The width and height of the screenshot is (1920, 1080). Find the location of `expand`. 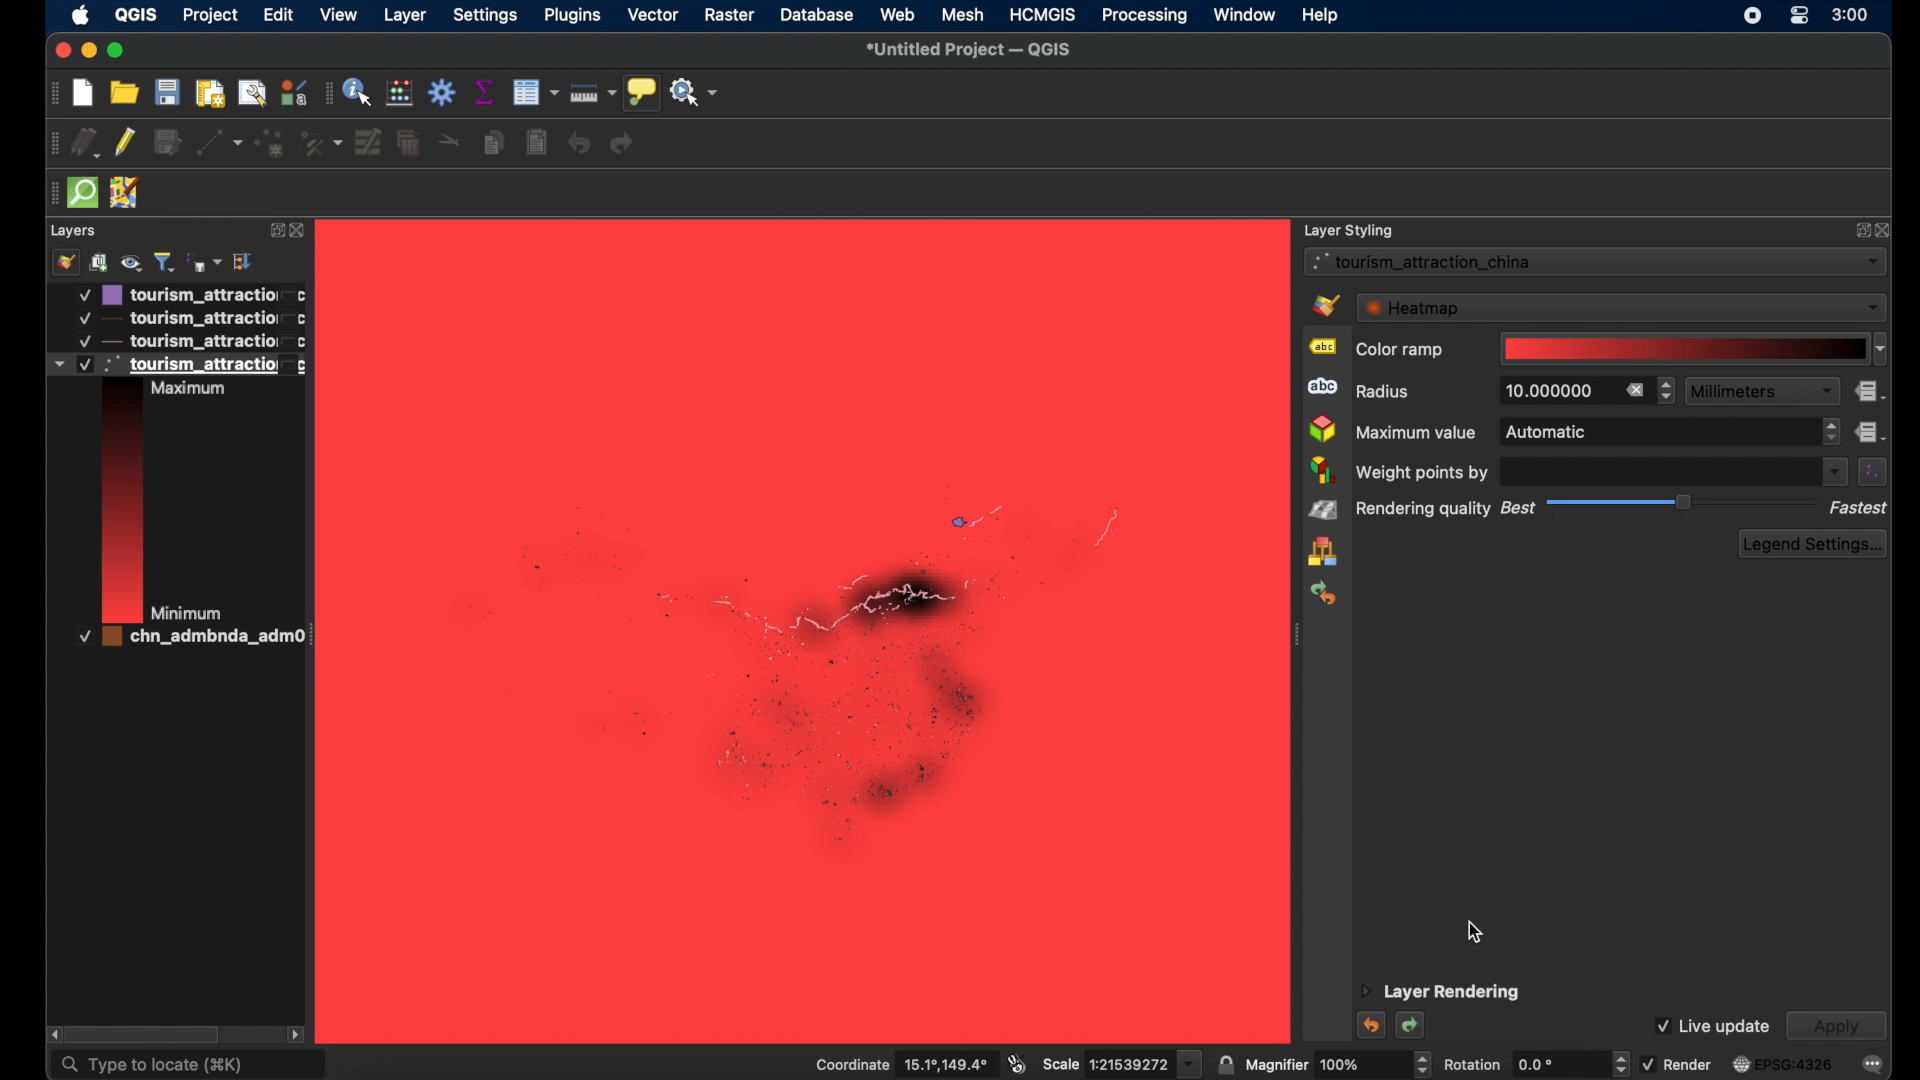

expand is located at coordinates (1860, 234).